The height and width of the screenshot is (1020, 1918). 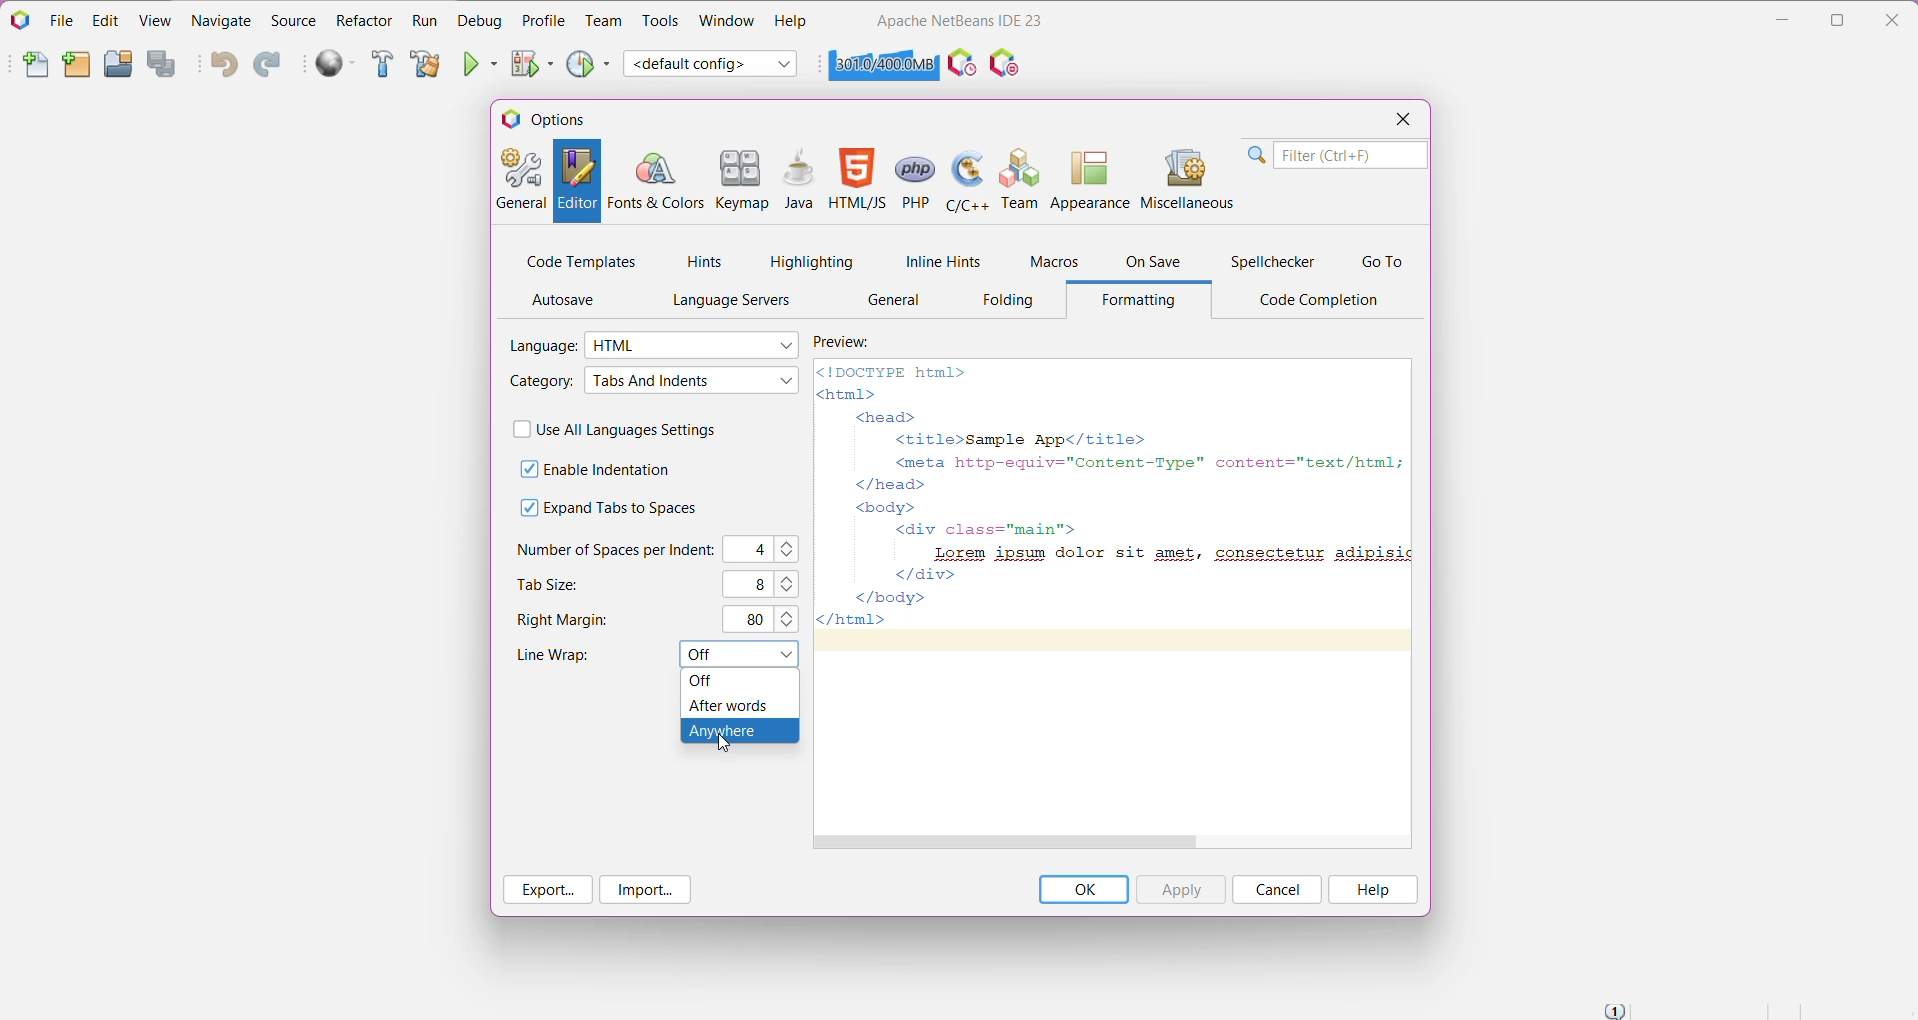 What do you see at coordinates (1017, 178) in the screenshot?
I see `Team` at bounding box center [1017, 178].